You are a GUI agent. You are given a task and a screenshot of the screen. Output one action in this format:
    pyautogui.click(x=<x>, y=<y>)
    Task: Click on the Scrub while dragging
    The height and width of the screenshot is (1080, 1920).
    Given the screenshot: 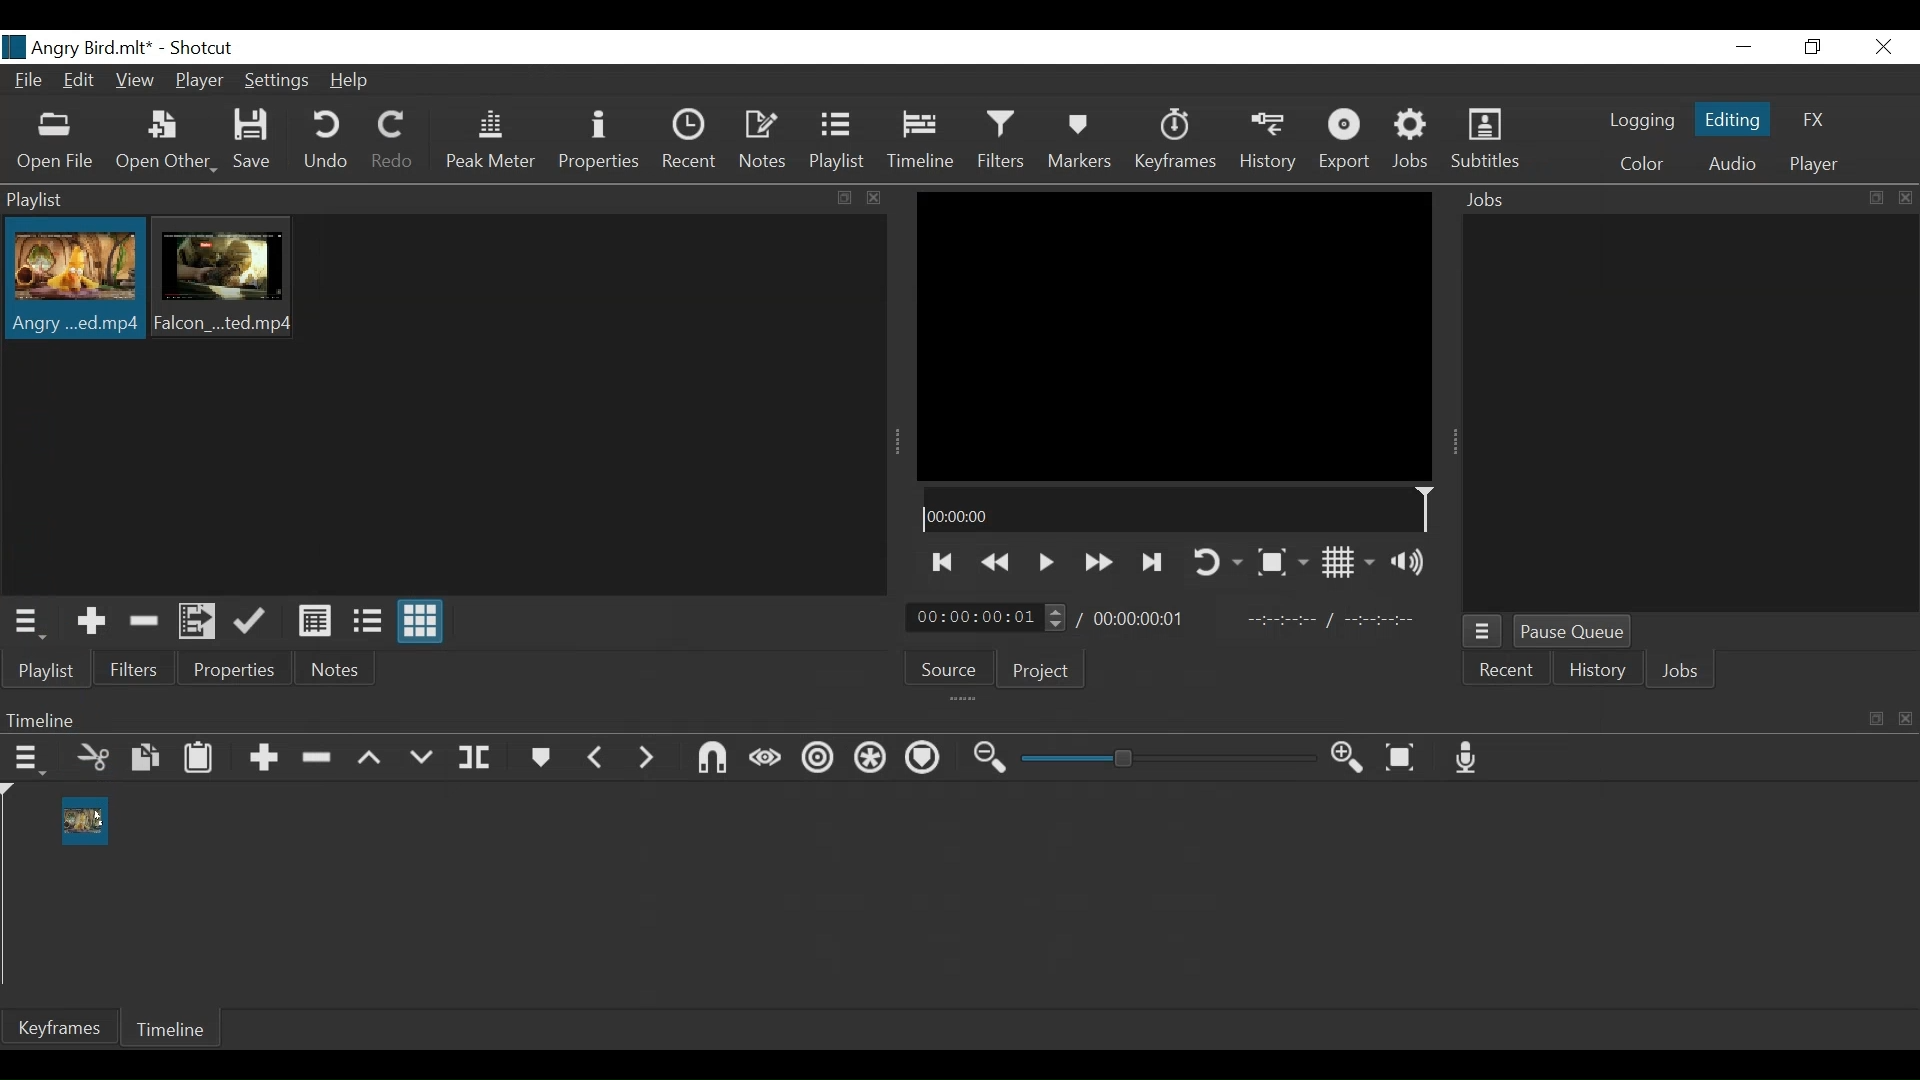 What is the action you would take?
    pyautogui.click(x=766, y=762)
    